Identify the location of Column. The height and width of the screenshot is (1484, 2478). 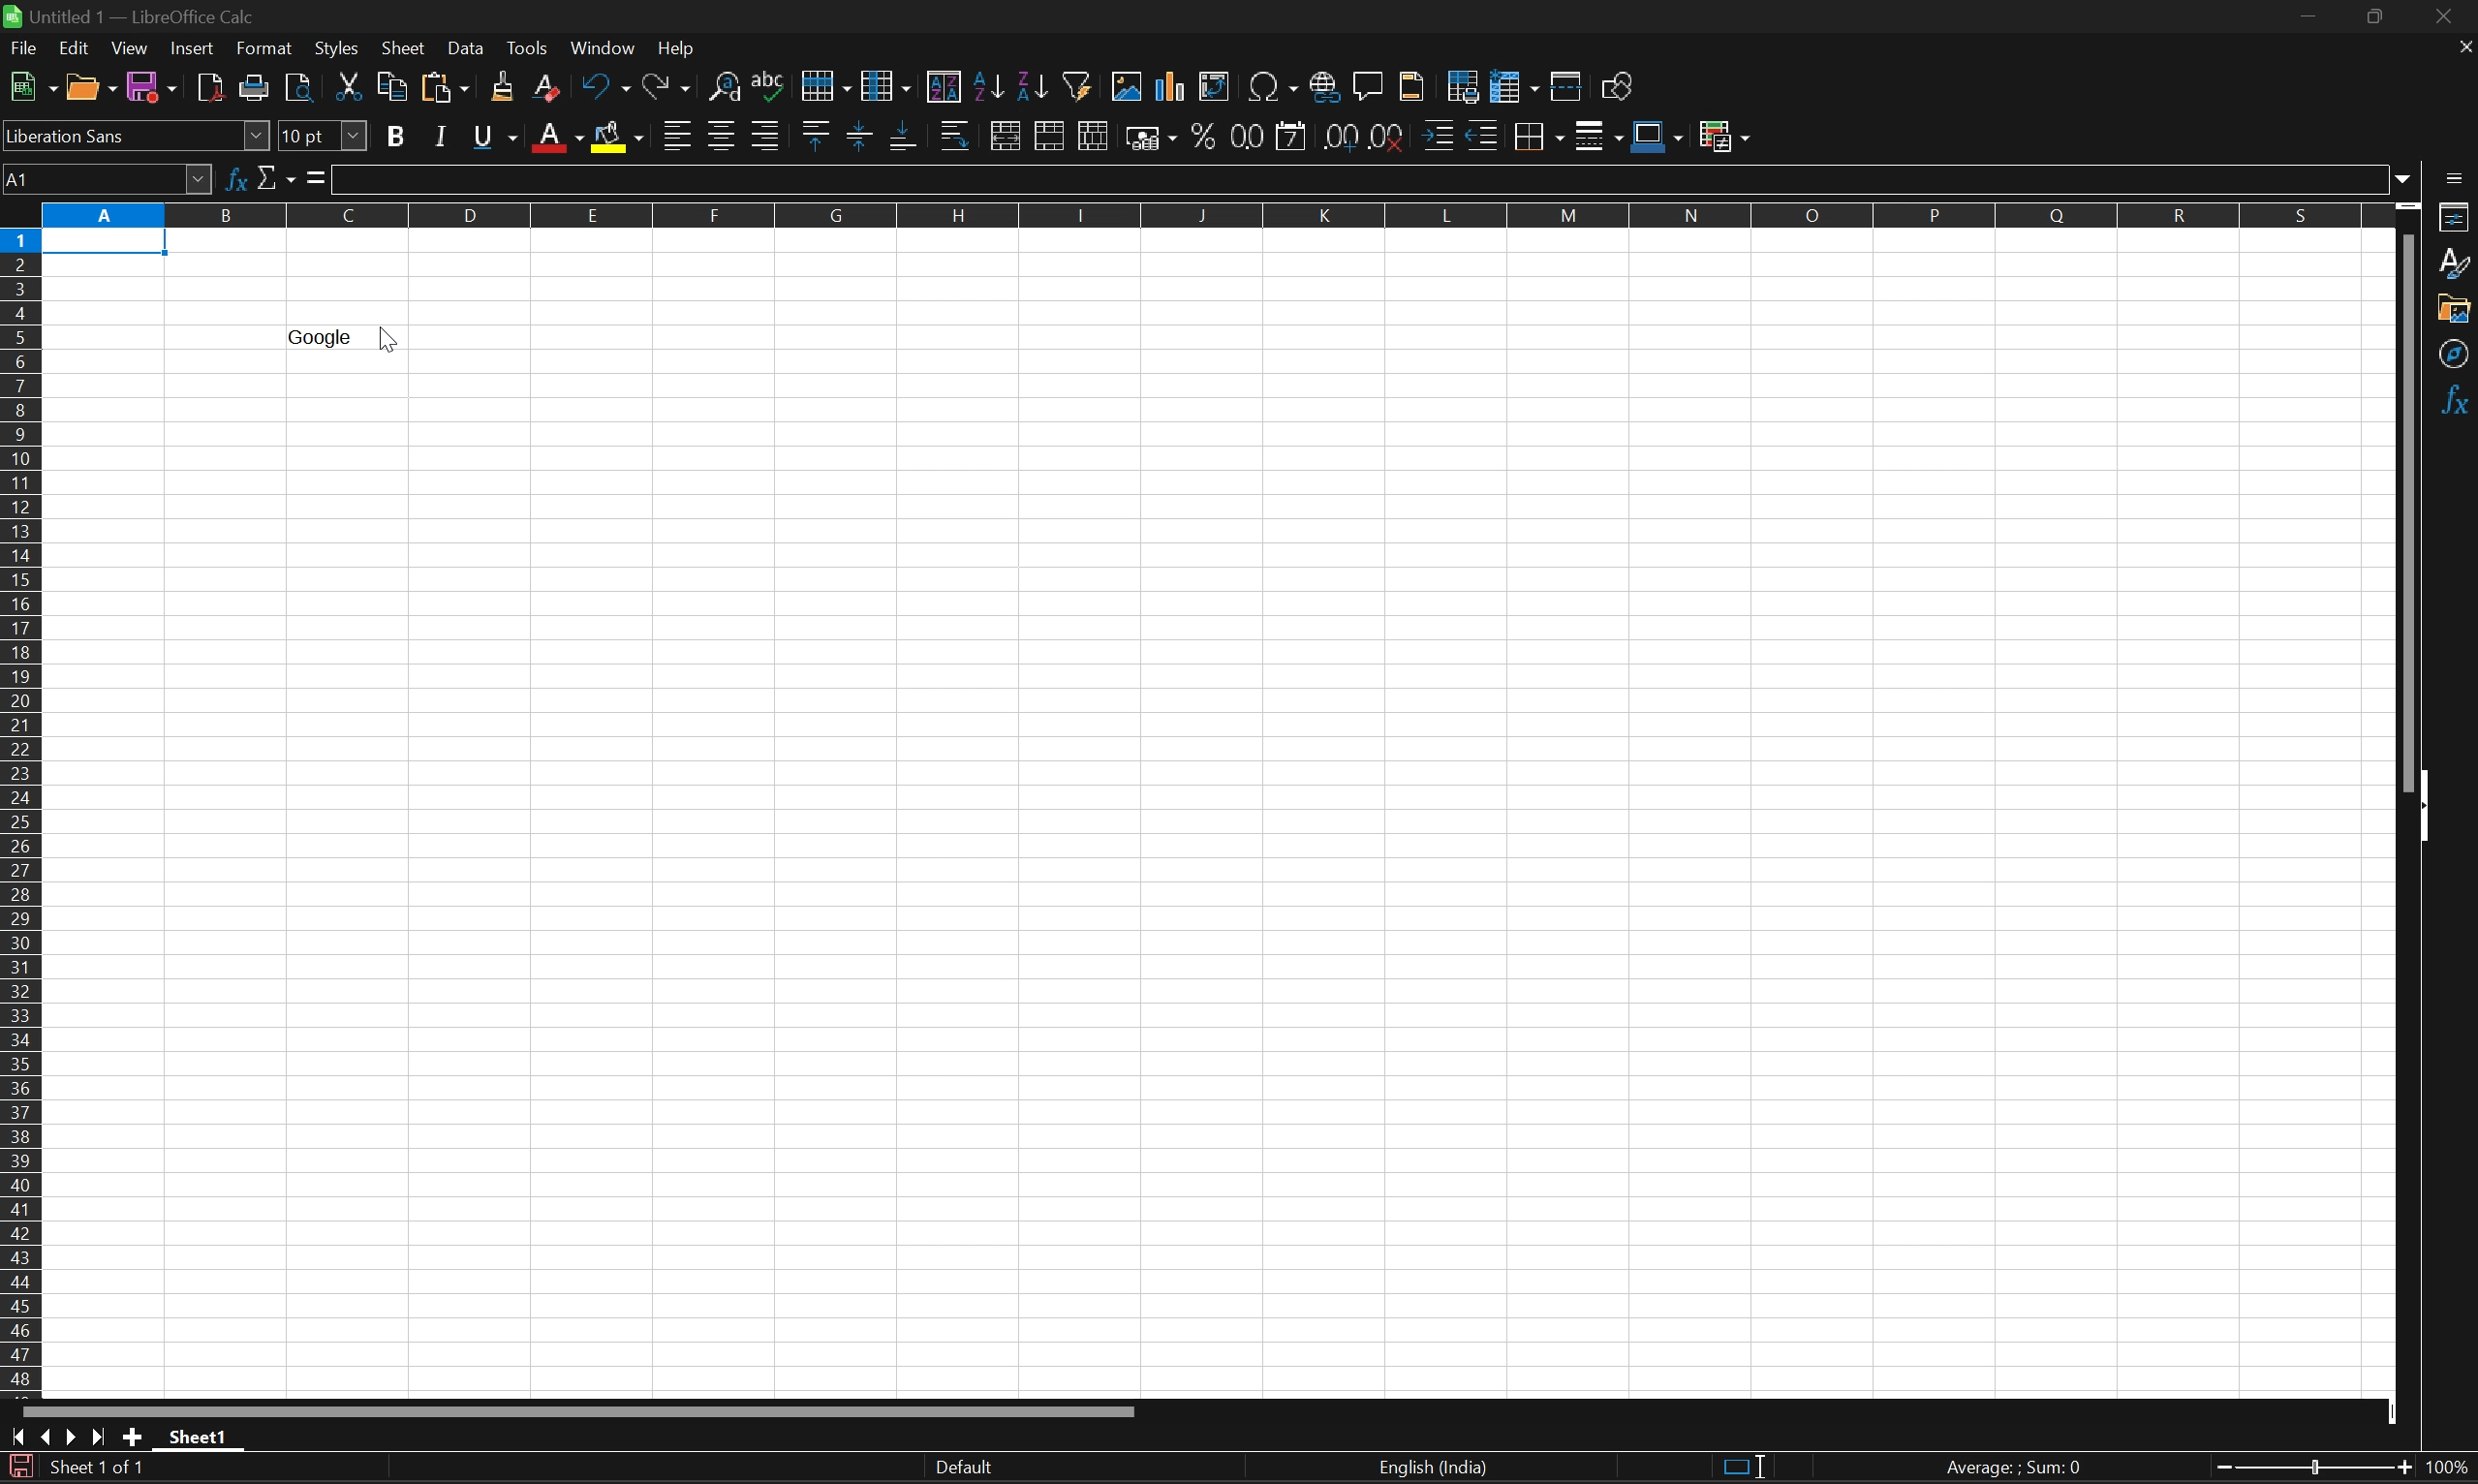
(888, 81).